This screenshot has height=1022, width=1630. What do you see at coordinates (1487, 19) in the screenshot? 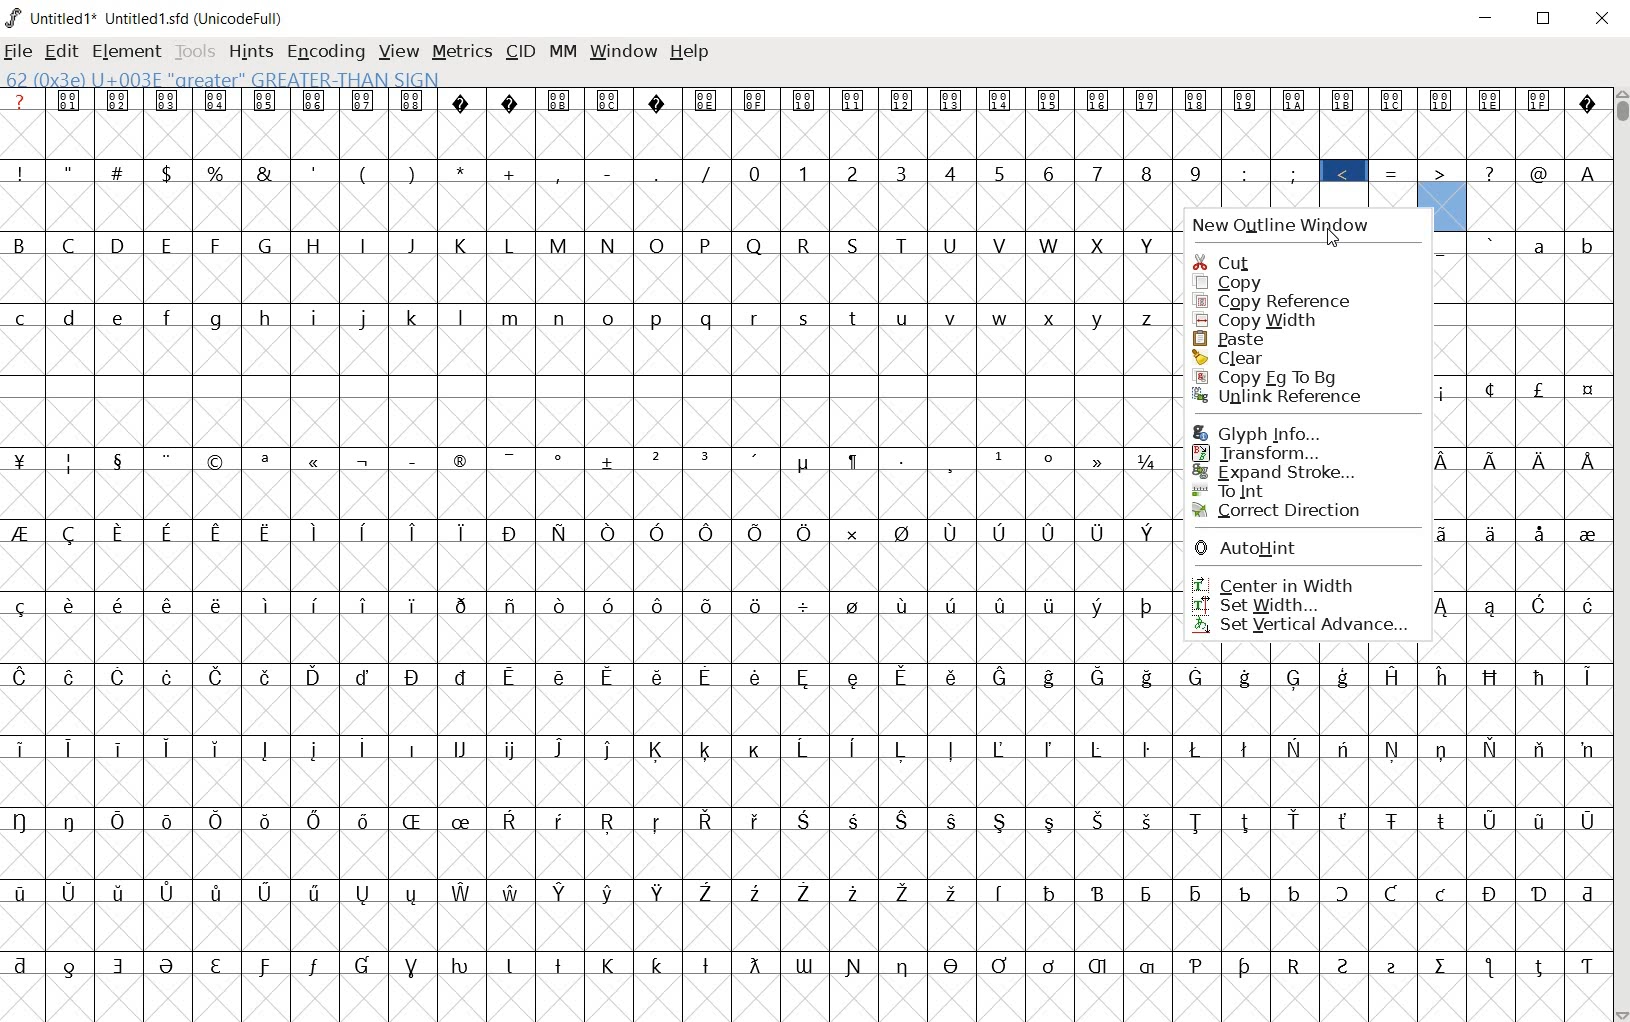
I see `minimize` at bounding box center [1487, 19].